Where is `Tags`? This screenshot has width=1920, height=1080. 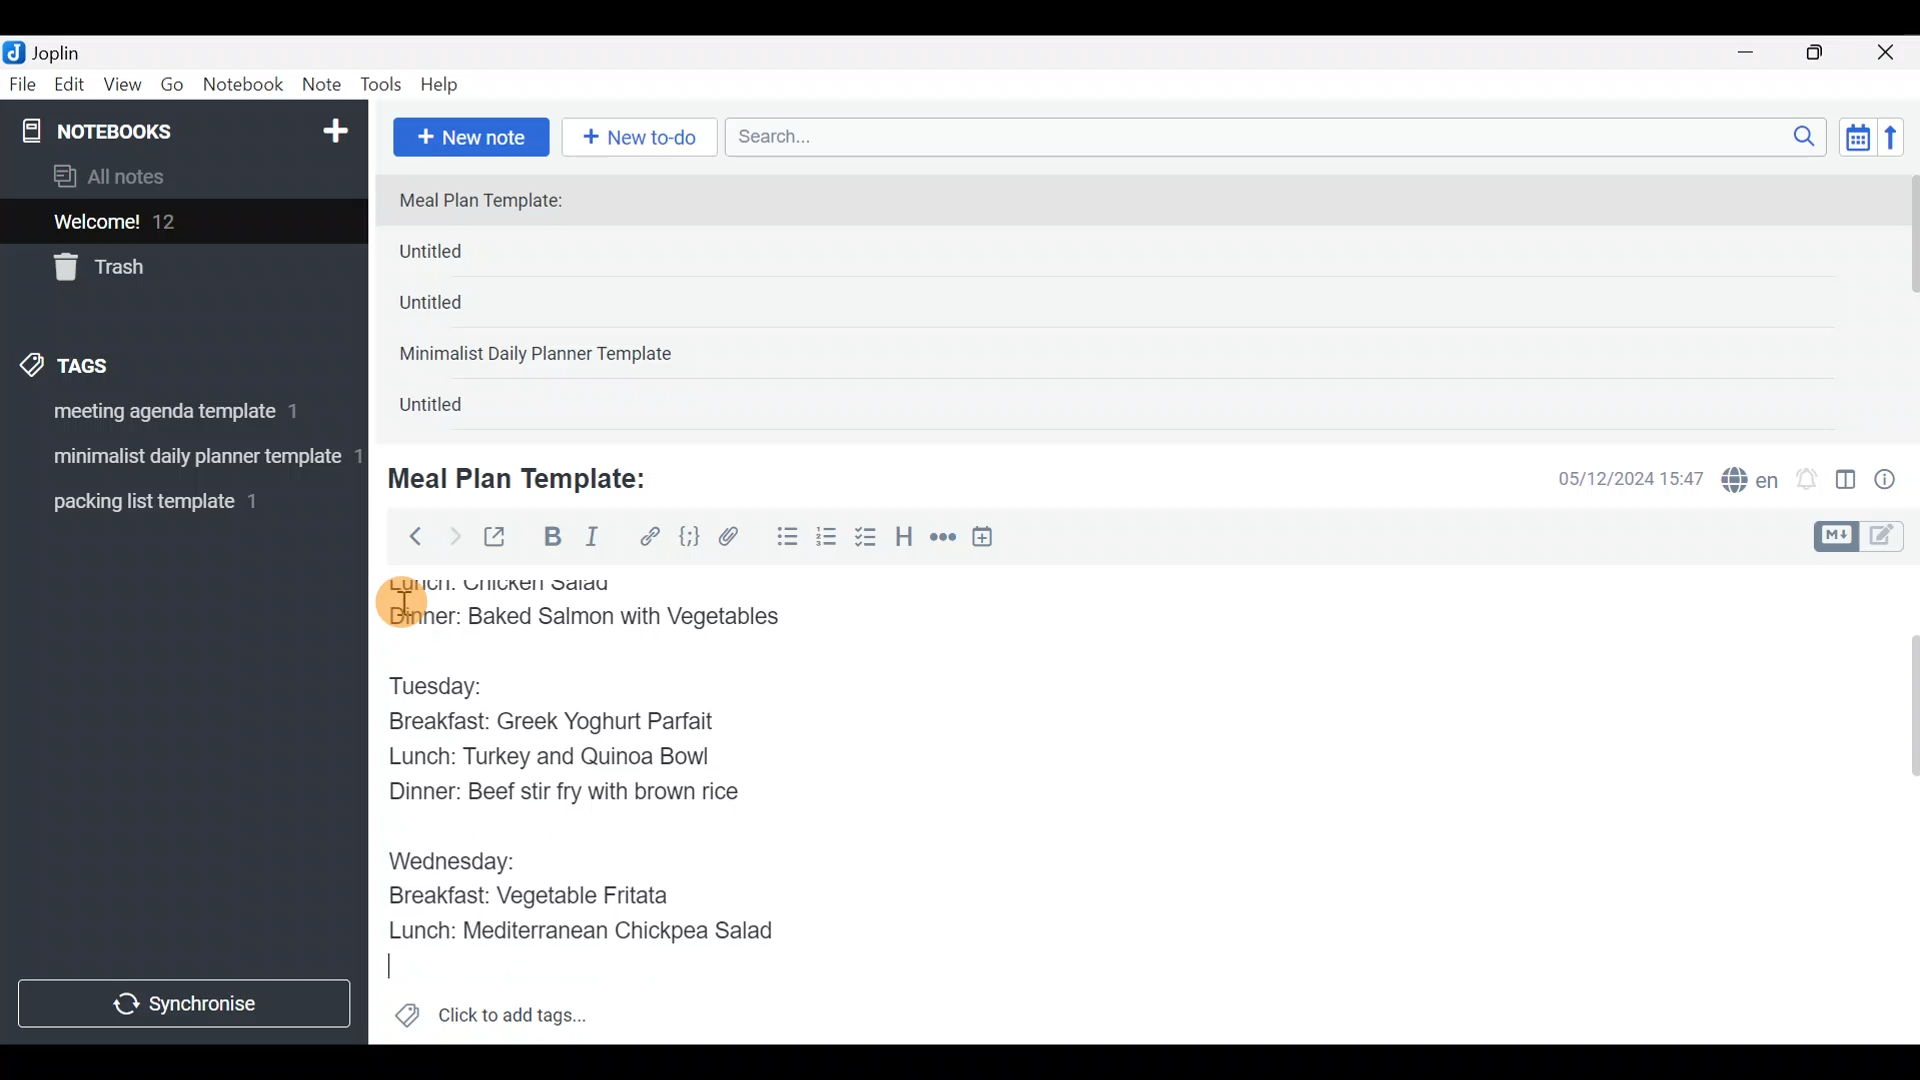
Tags is located at coordinates (112, 362).